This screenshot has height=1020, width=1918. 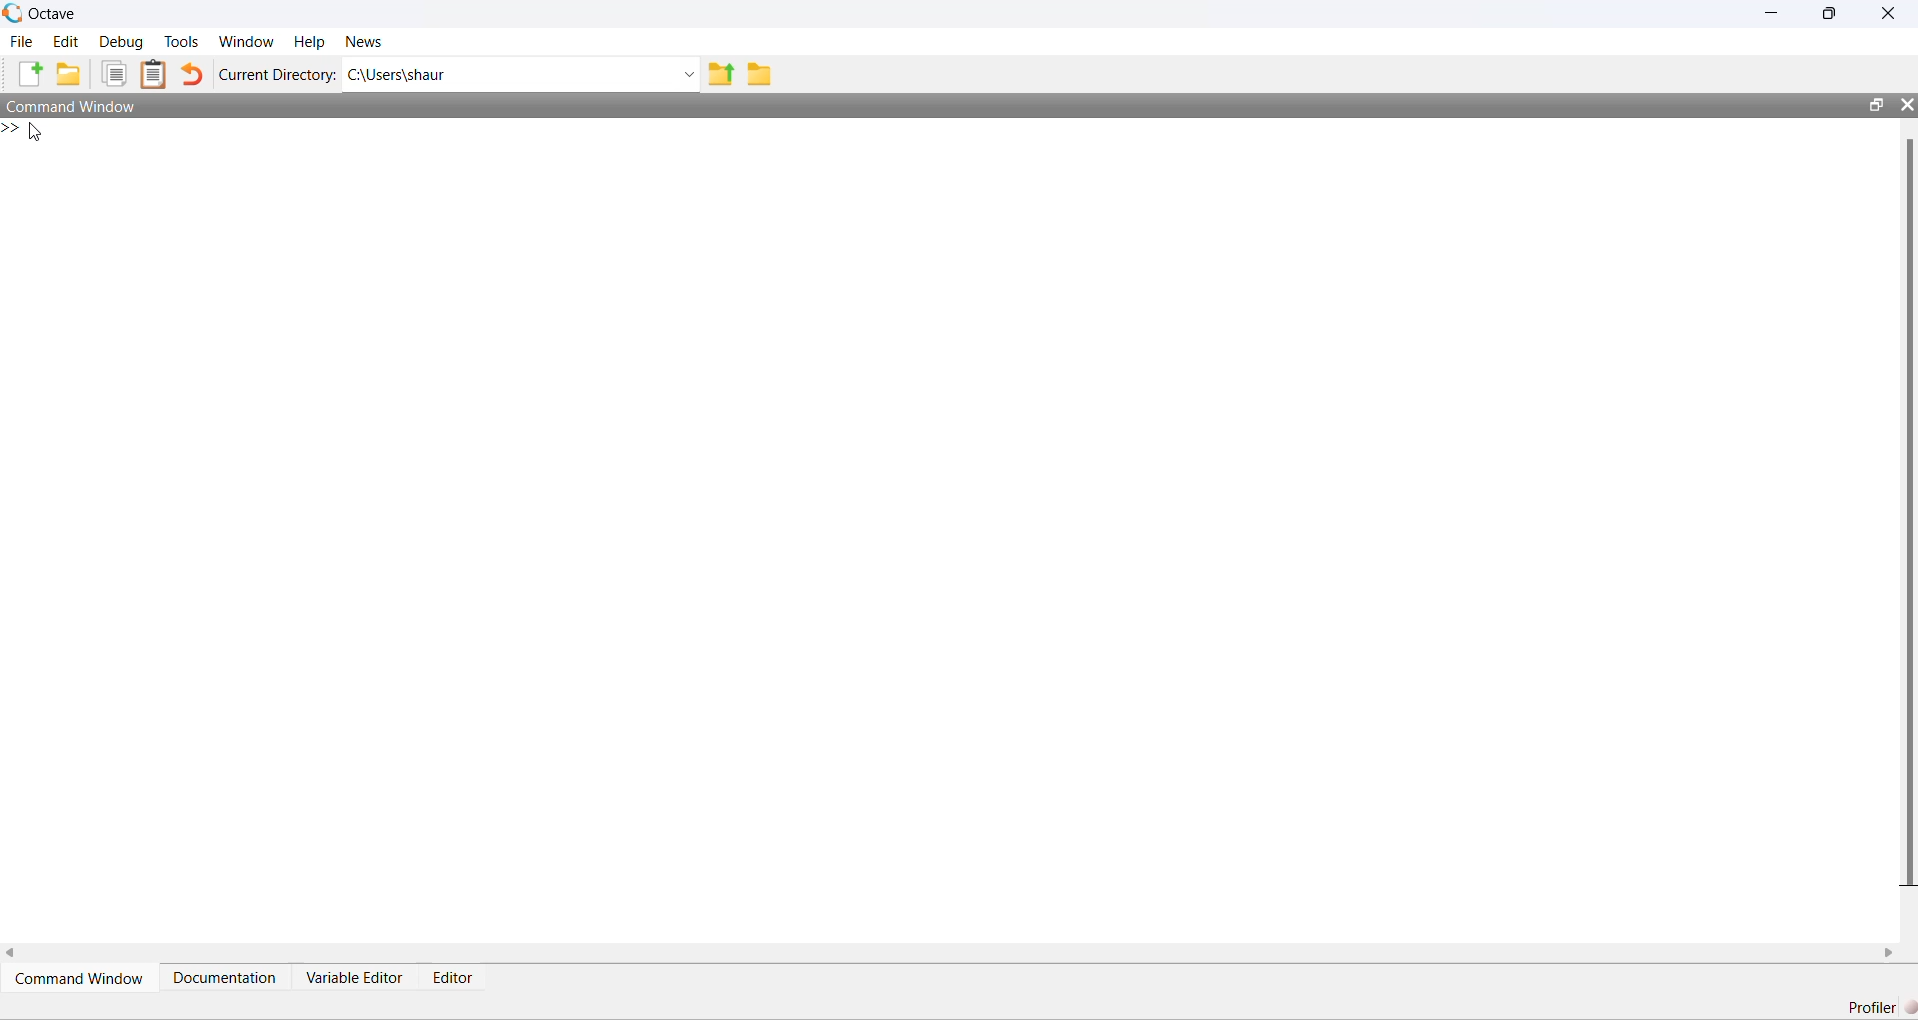 I want to click on Editor, so click(x=452, y=977).